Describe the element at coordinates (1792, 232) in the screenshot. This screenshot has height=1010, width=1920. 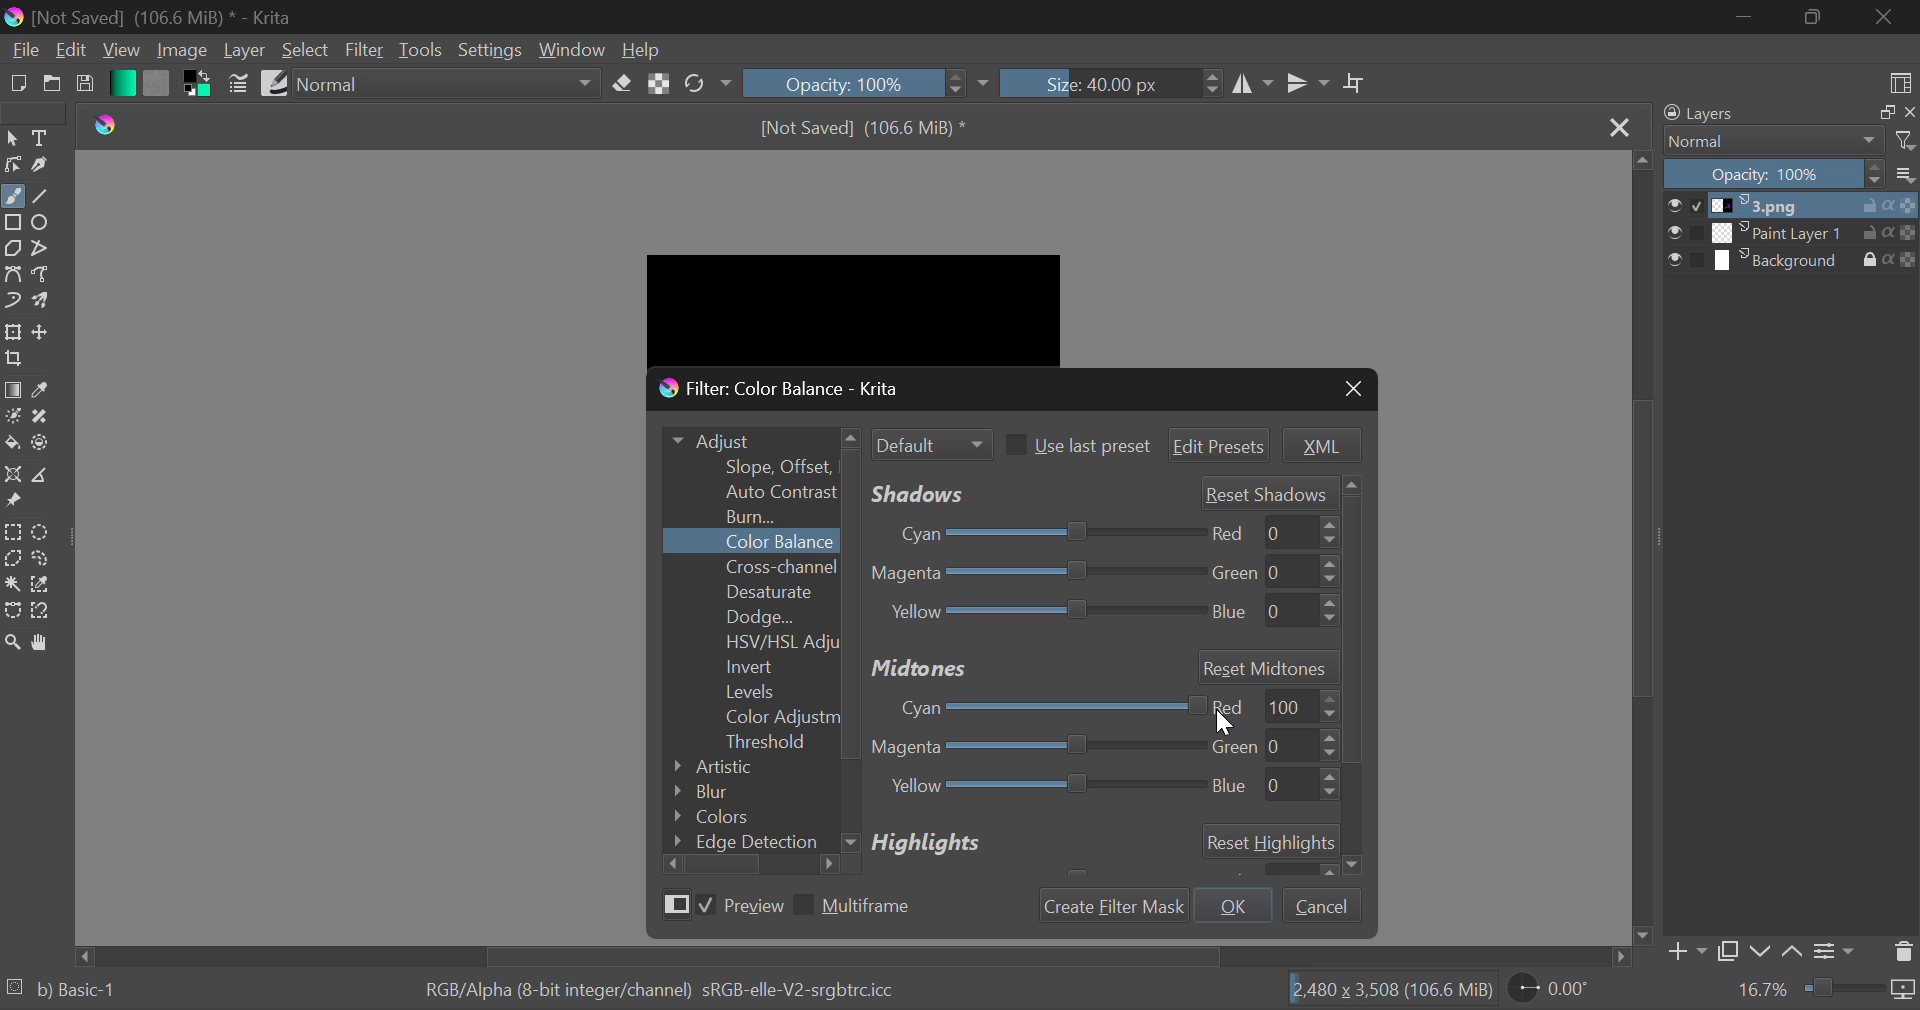
I see `Paint Layer 1` at that location.